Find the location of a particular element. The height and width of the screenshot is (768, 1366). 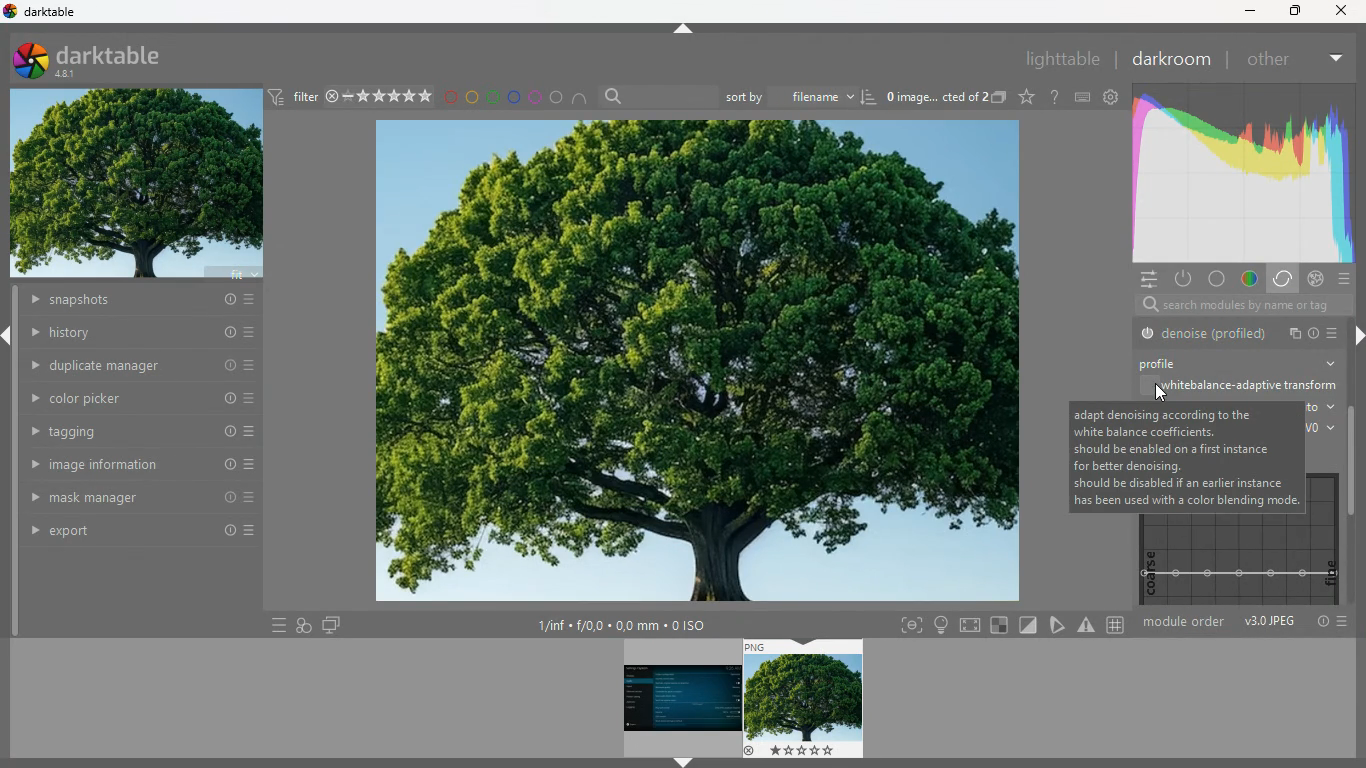

description is located at coordinates (1186, 456).